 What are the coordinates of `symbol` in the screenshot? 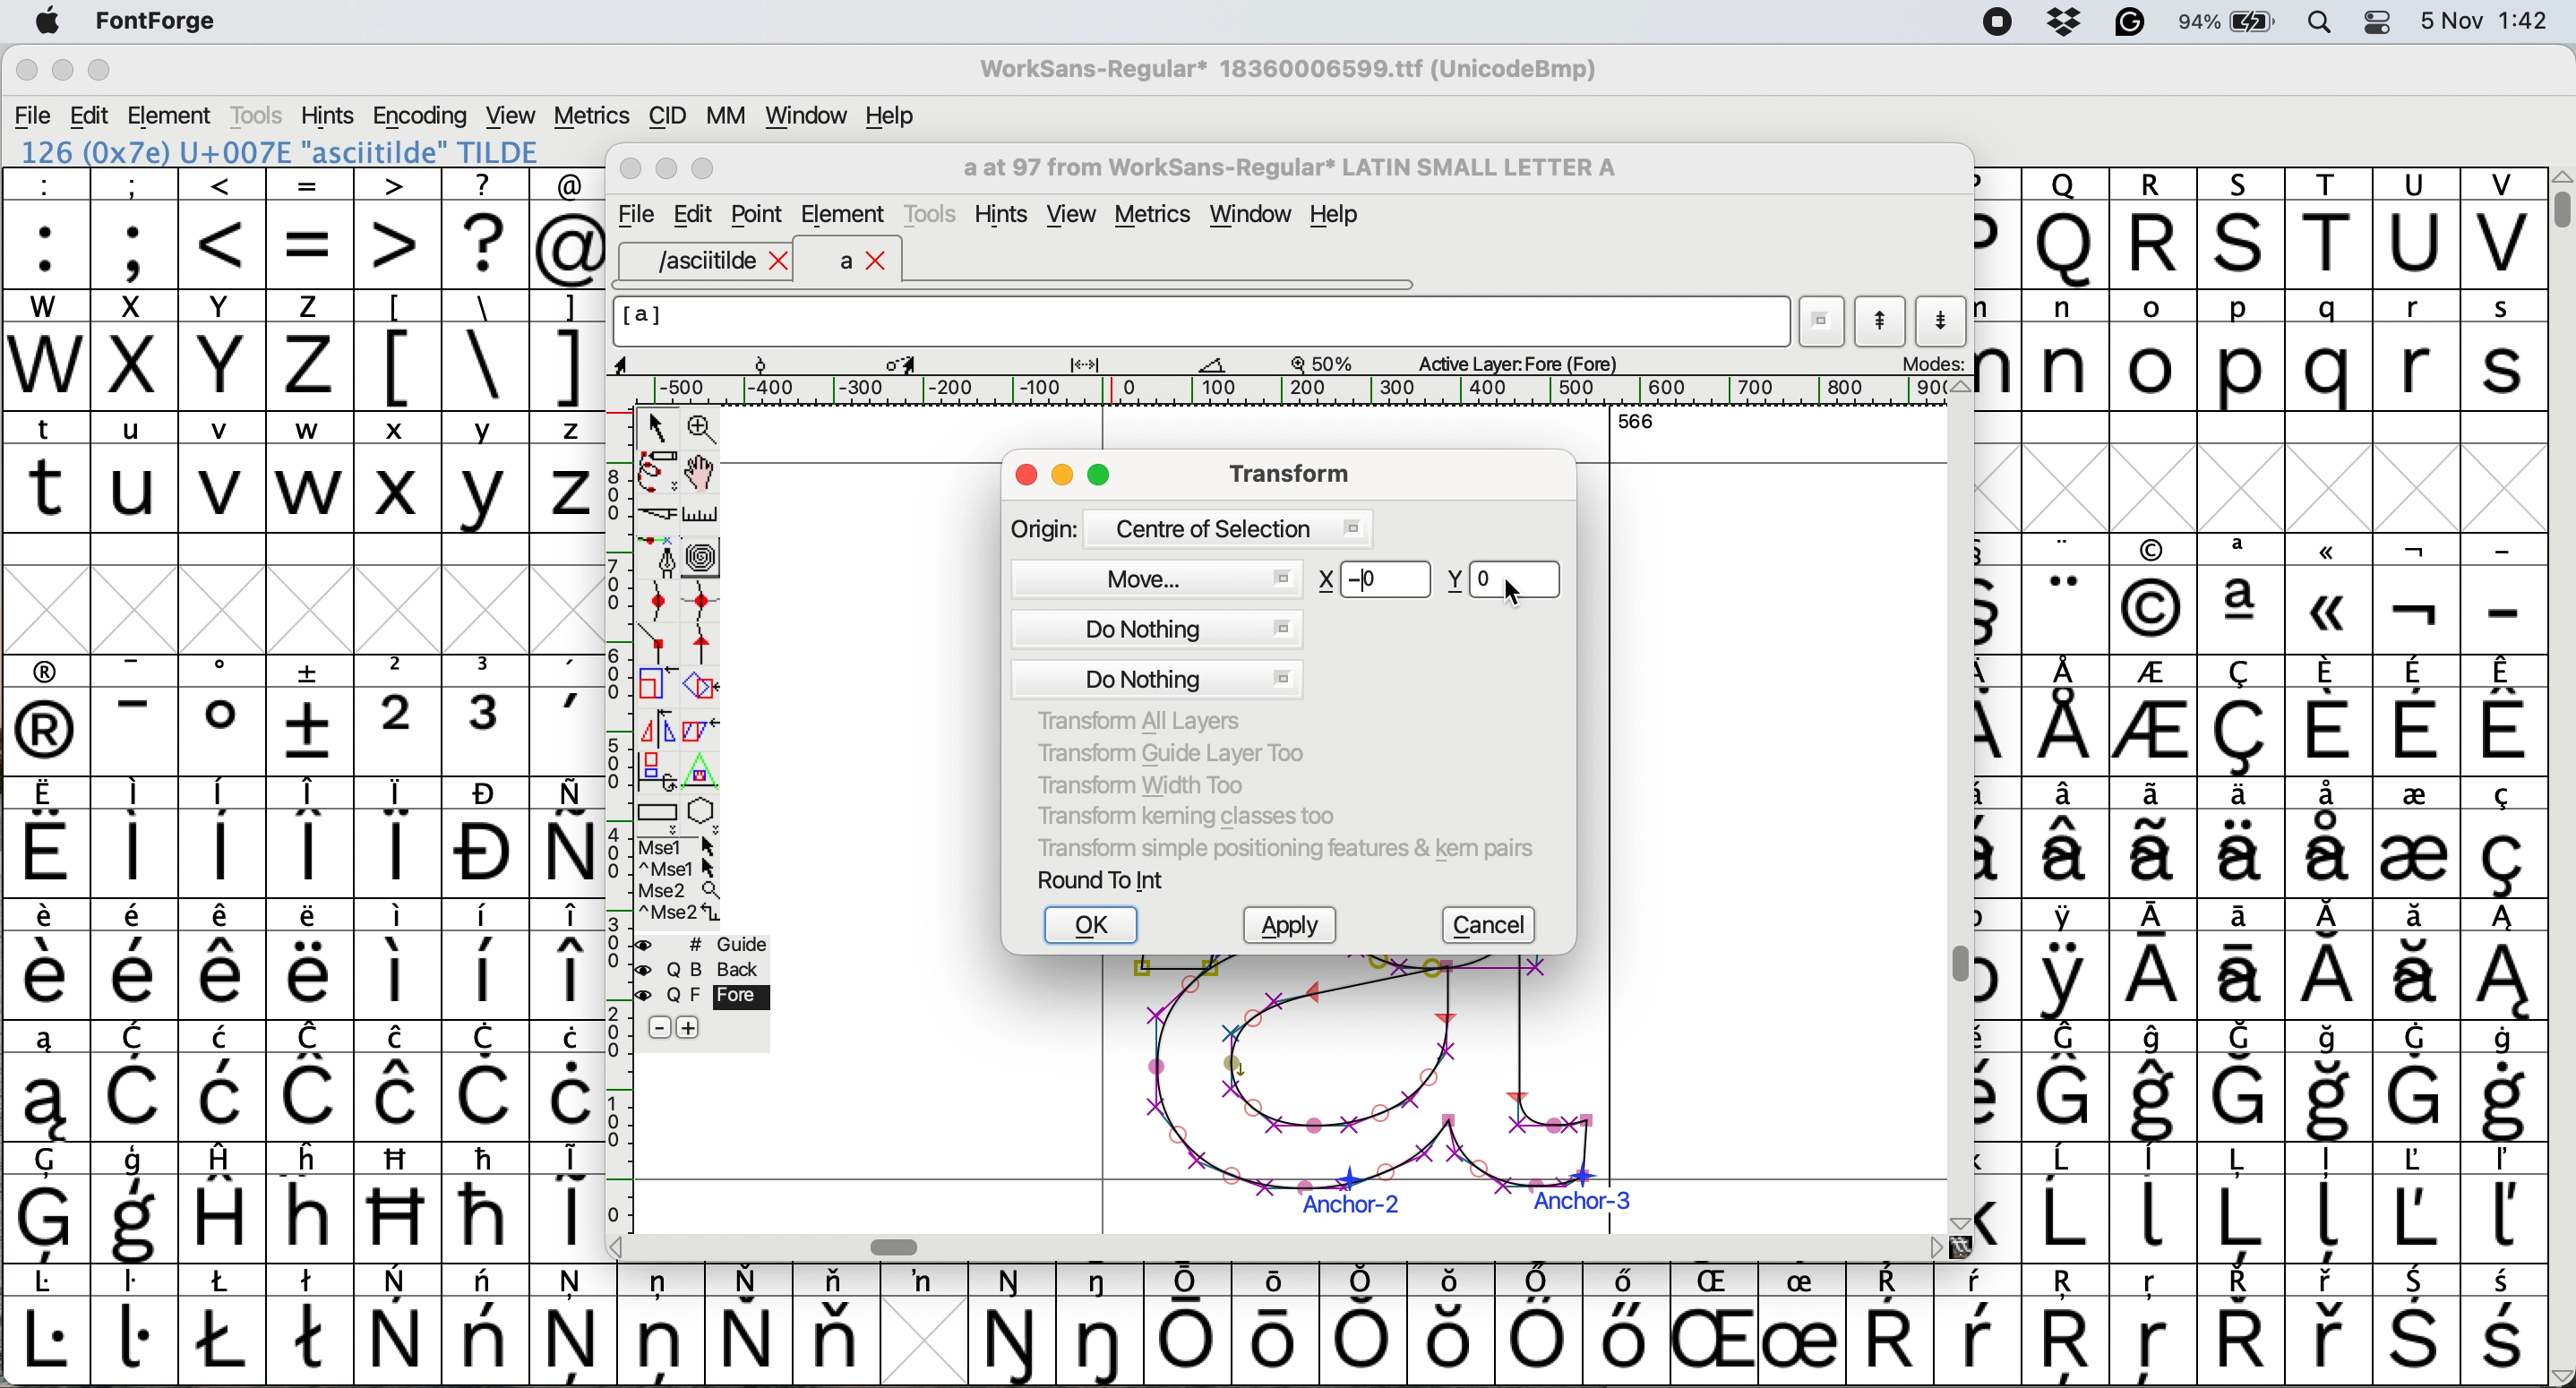 It's located at (312, 1081).